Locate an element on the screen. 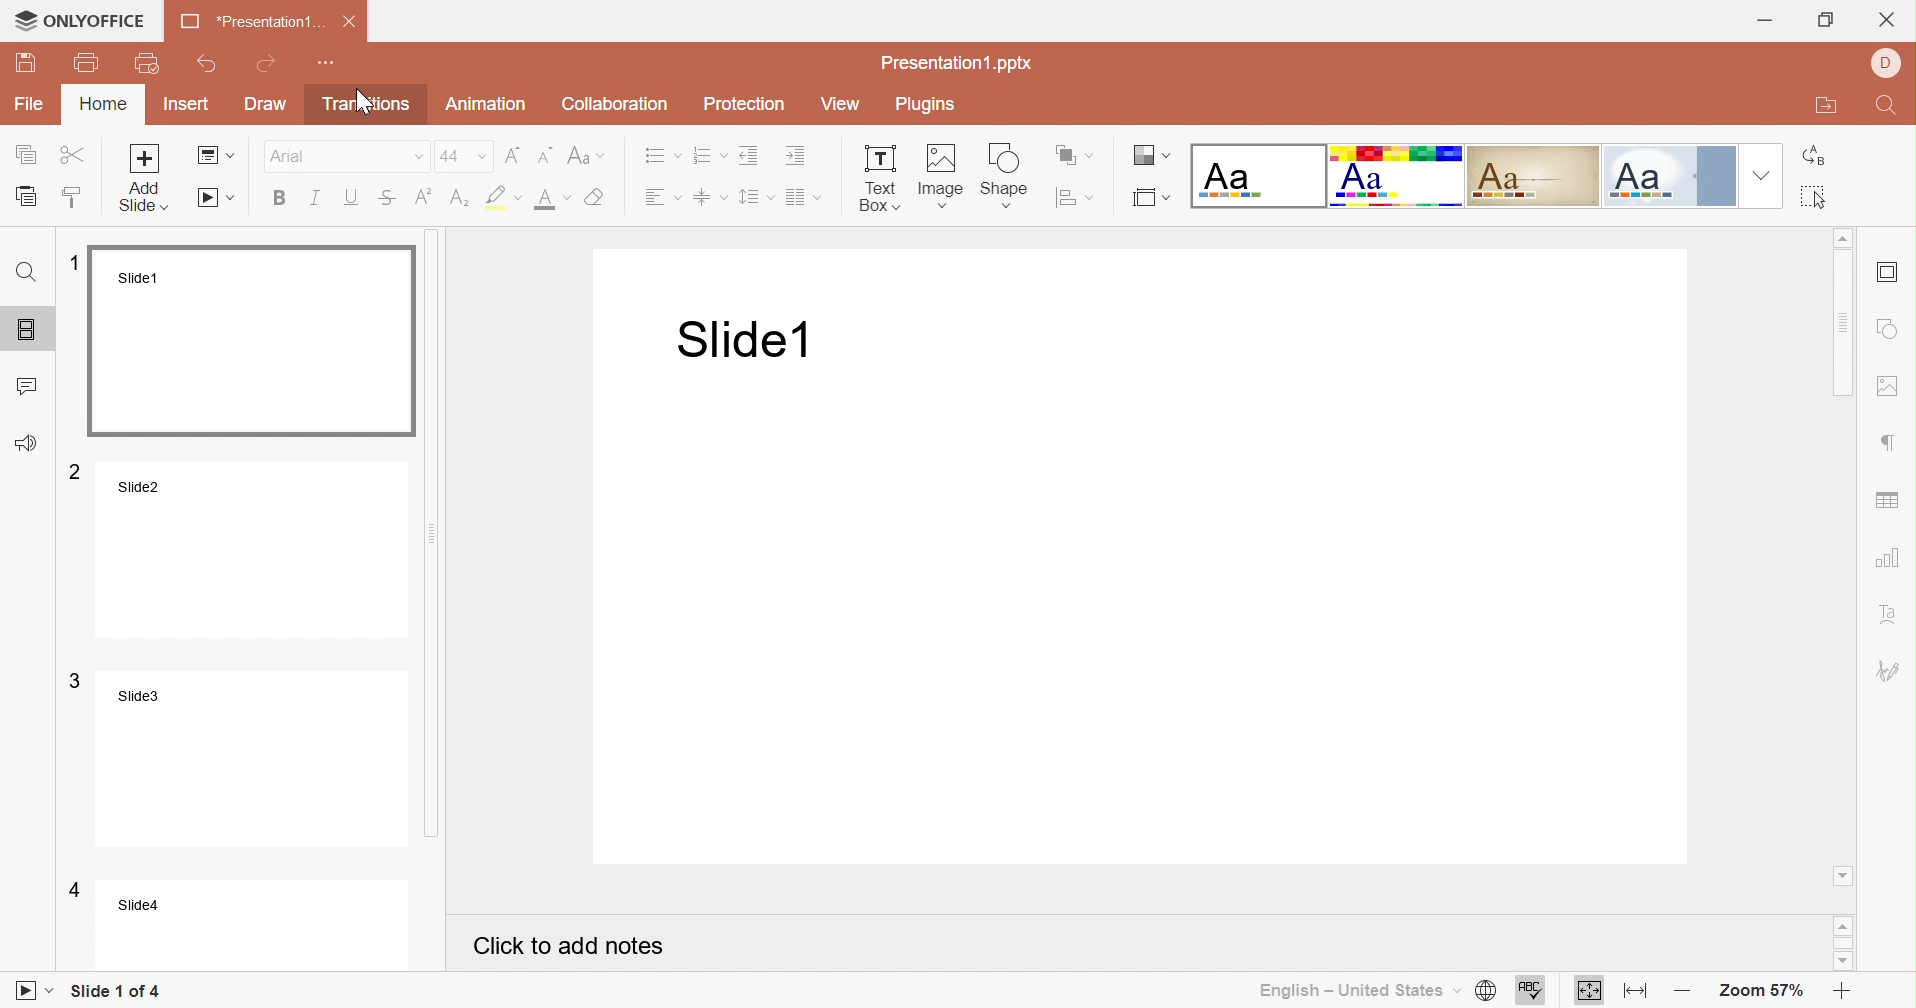 The image size is (1916, 1008). Bullets is located at coordinates (661, 156).